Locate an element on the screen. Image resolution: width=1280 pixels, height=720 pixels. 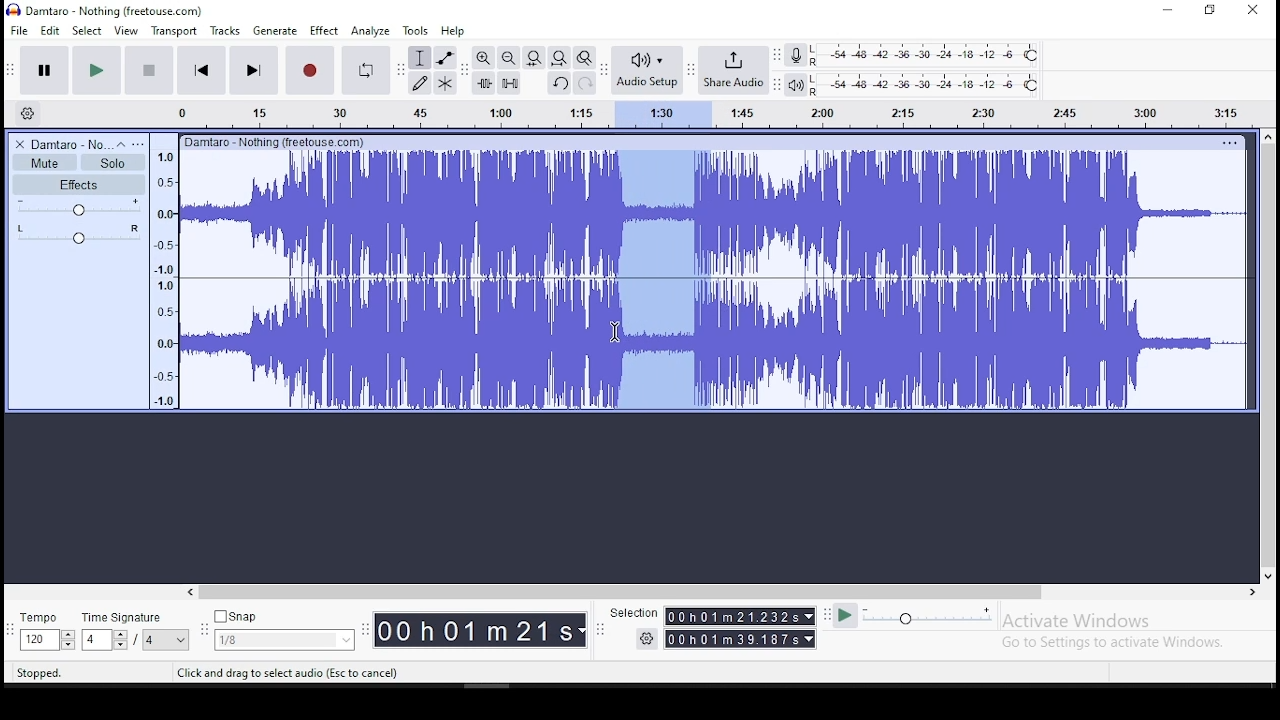
undo is located at coordinates (559, 83).